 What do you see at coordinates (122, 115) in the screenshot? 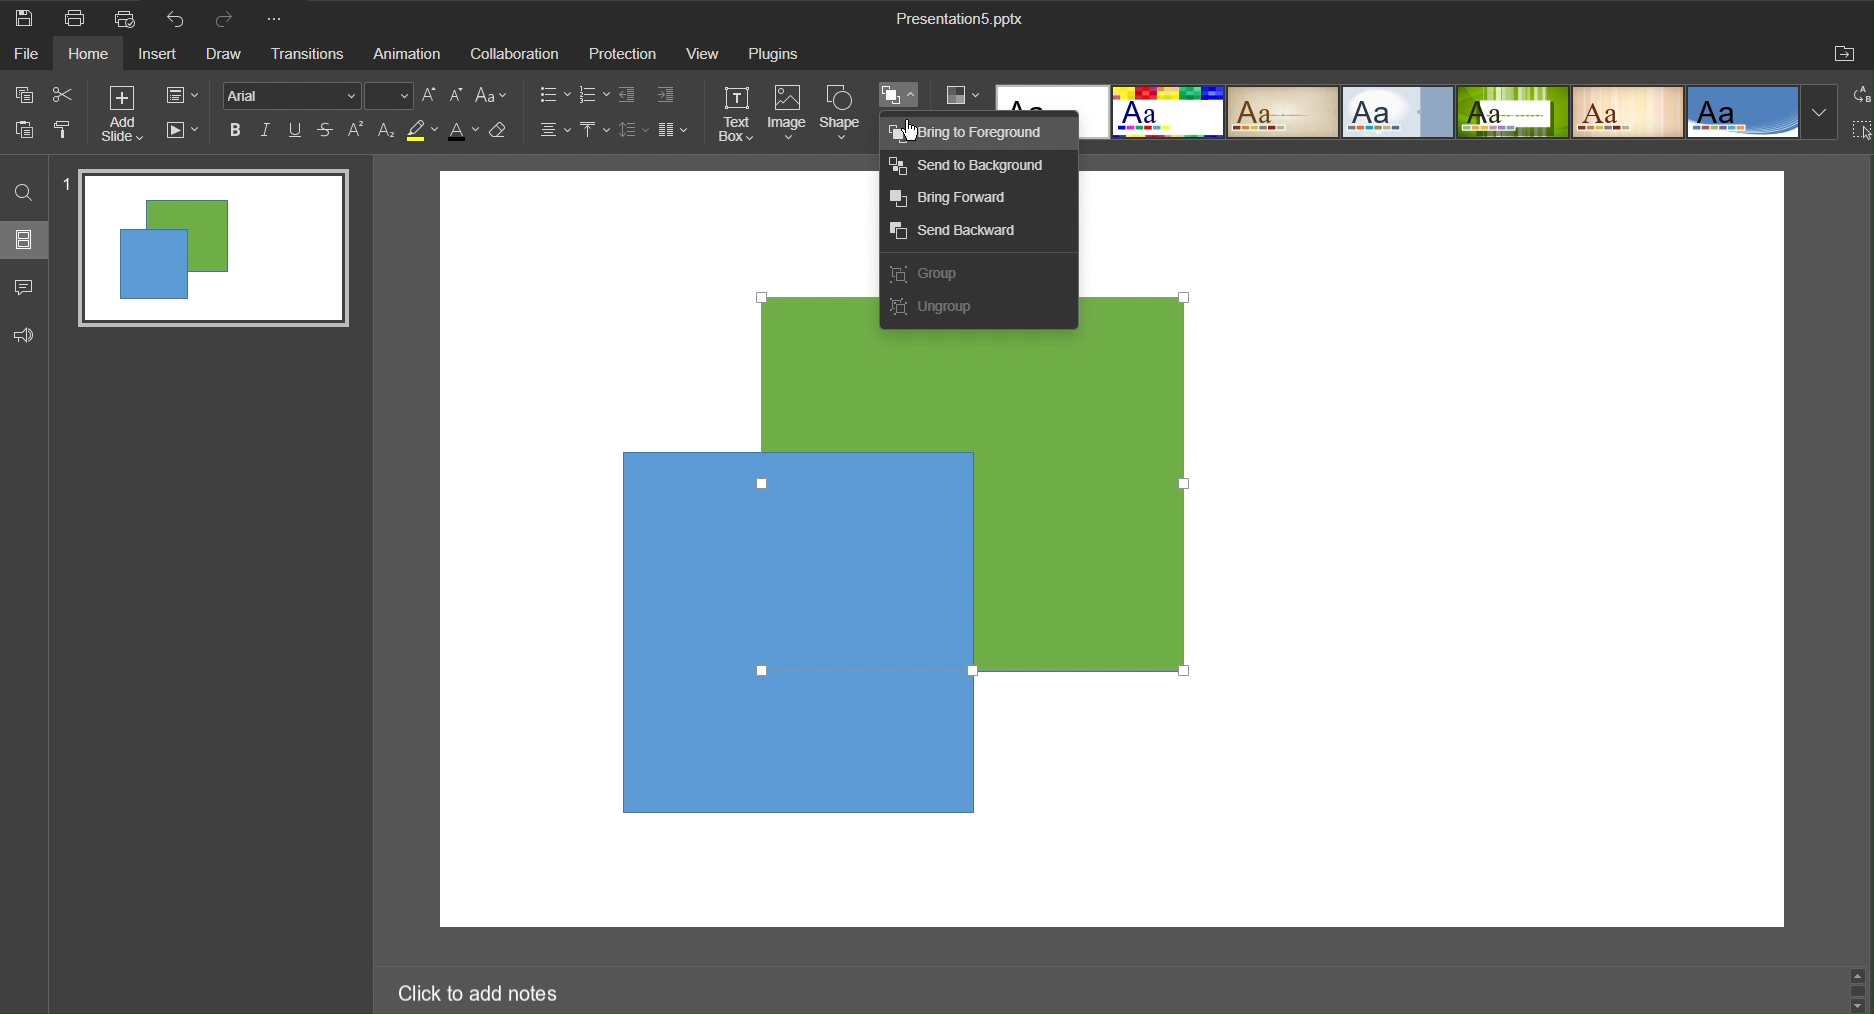
I see `Add Slide` at bounding box center [122, 115].